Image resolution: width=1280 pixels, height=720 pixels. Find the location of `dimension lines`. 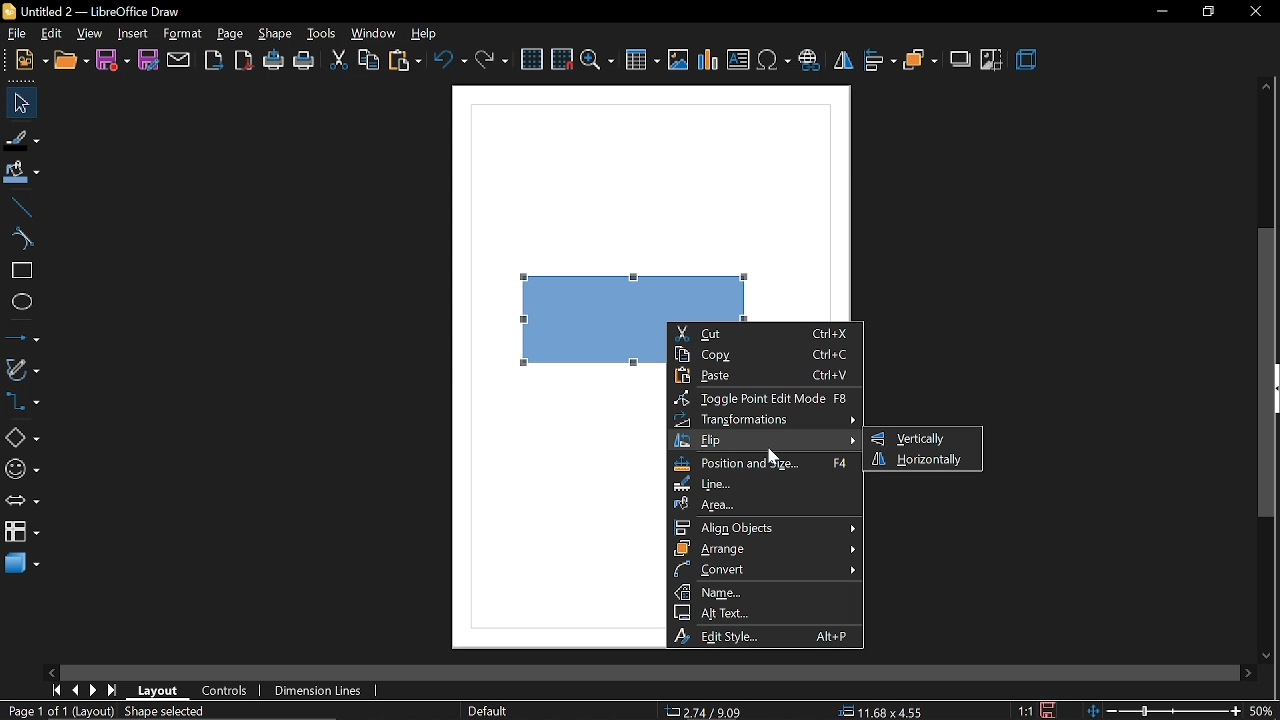

dimension lines is located at coordinates (323, 689).